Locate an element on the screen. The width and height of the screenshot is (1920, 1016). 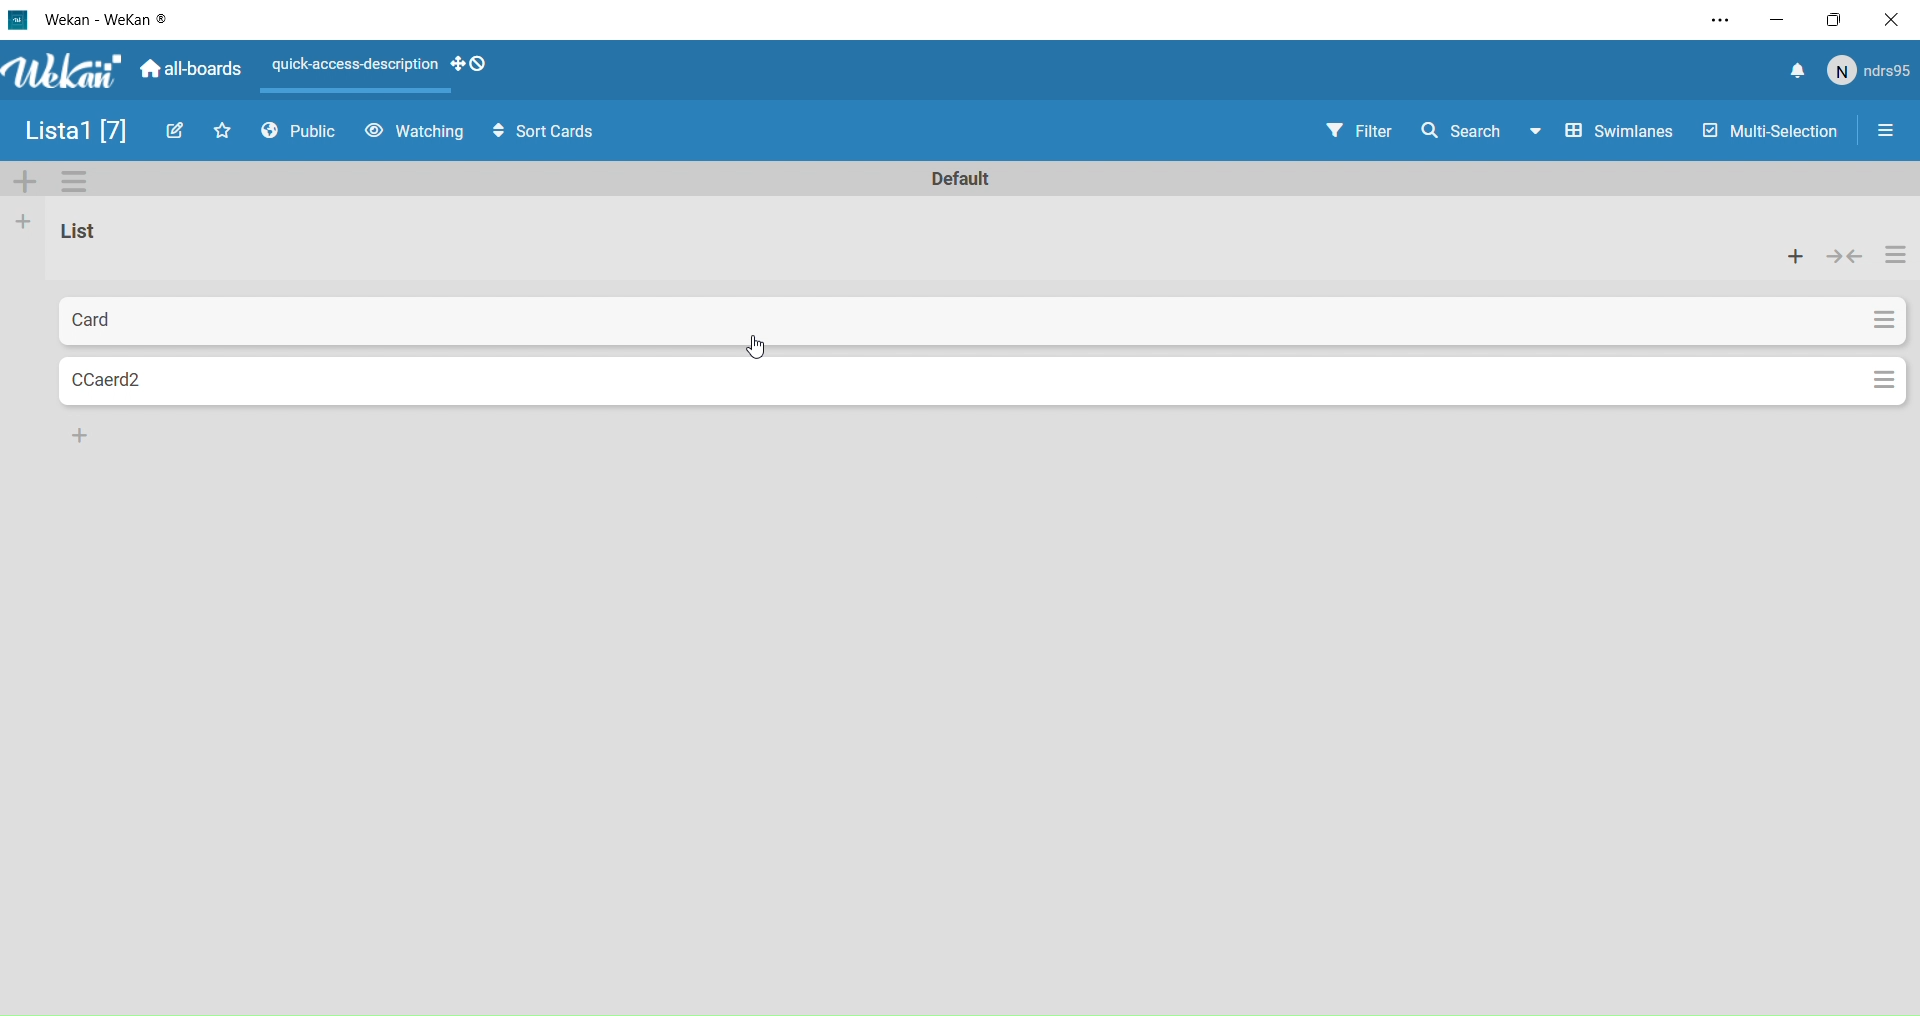
All Boards is located at coordinates (194, 72).